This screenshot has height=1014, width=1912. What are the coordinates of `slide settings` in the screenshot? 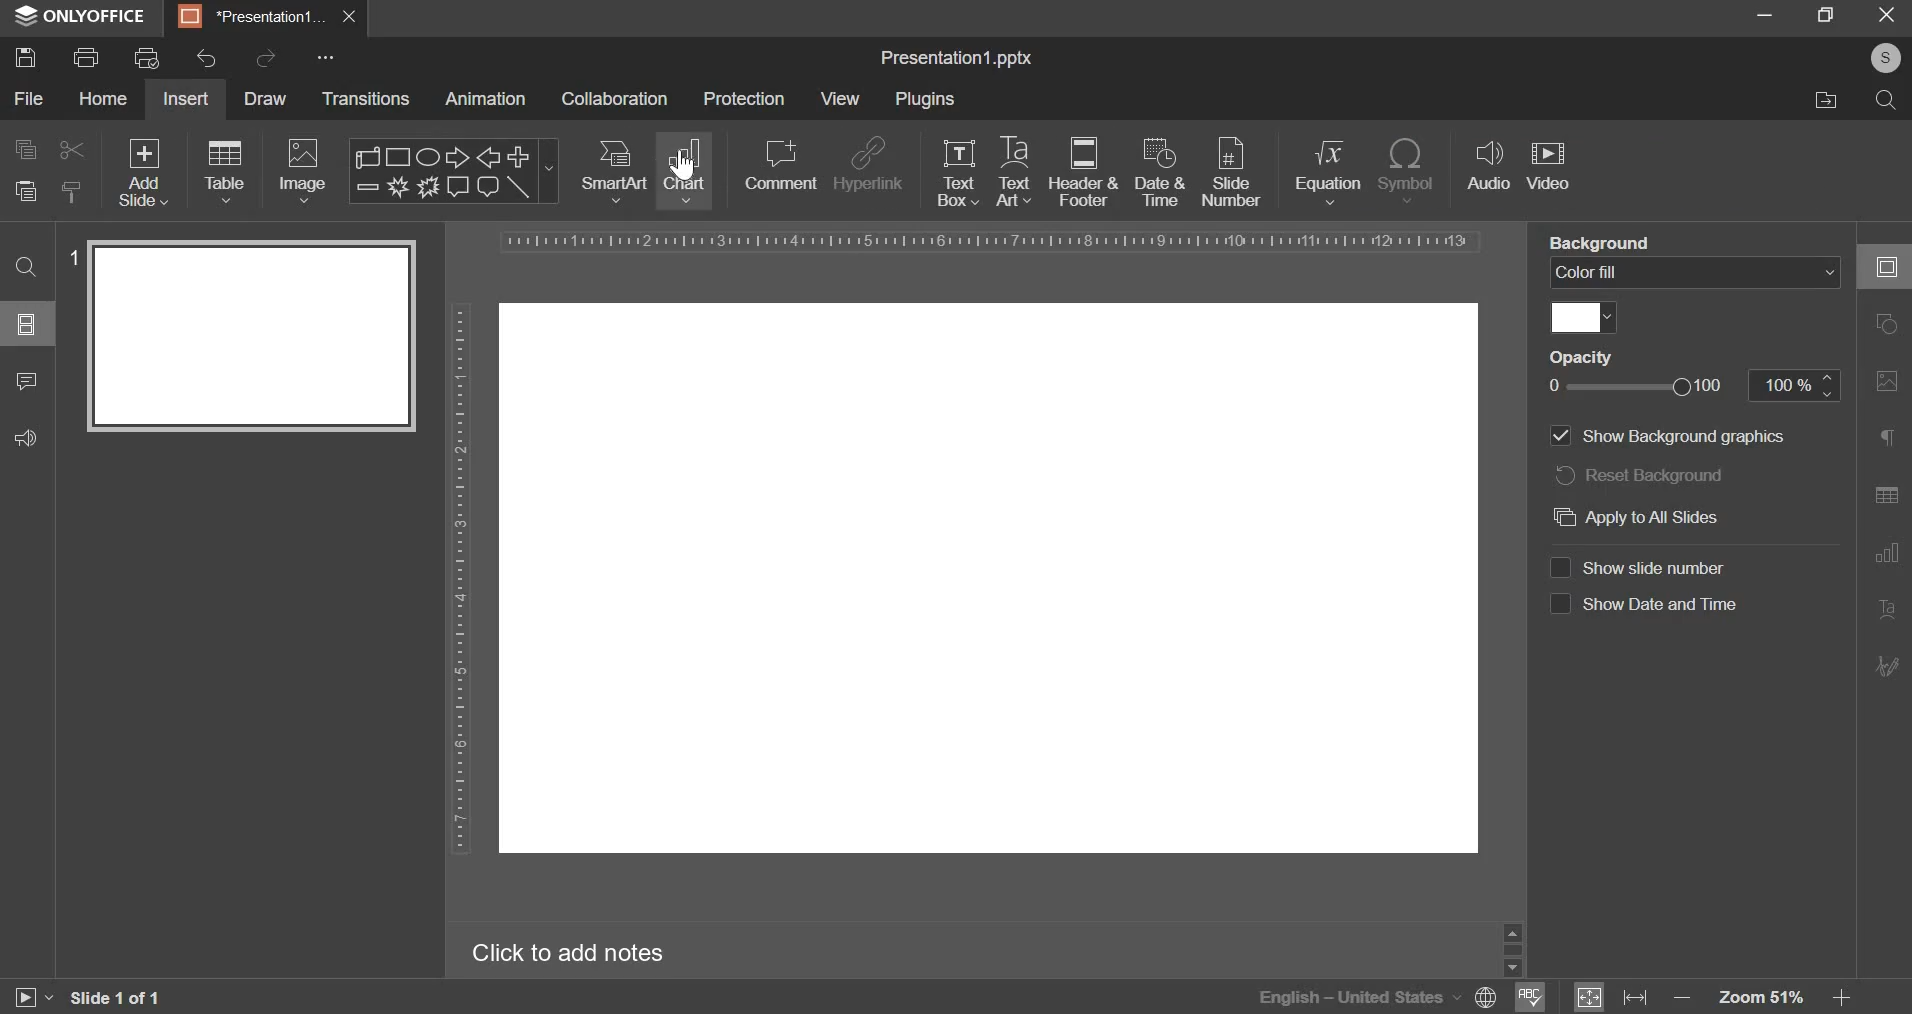 It's located at (1883, 263).